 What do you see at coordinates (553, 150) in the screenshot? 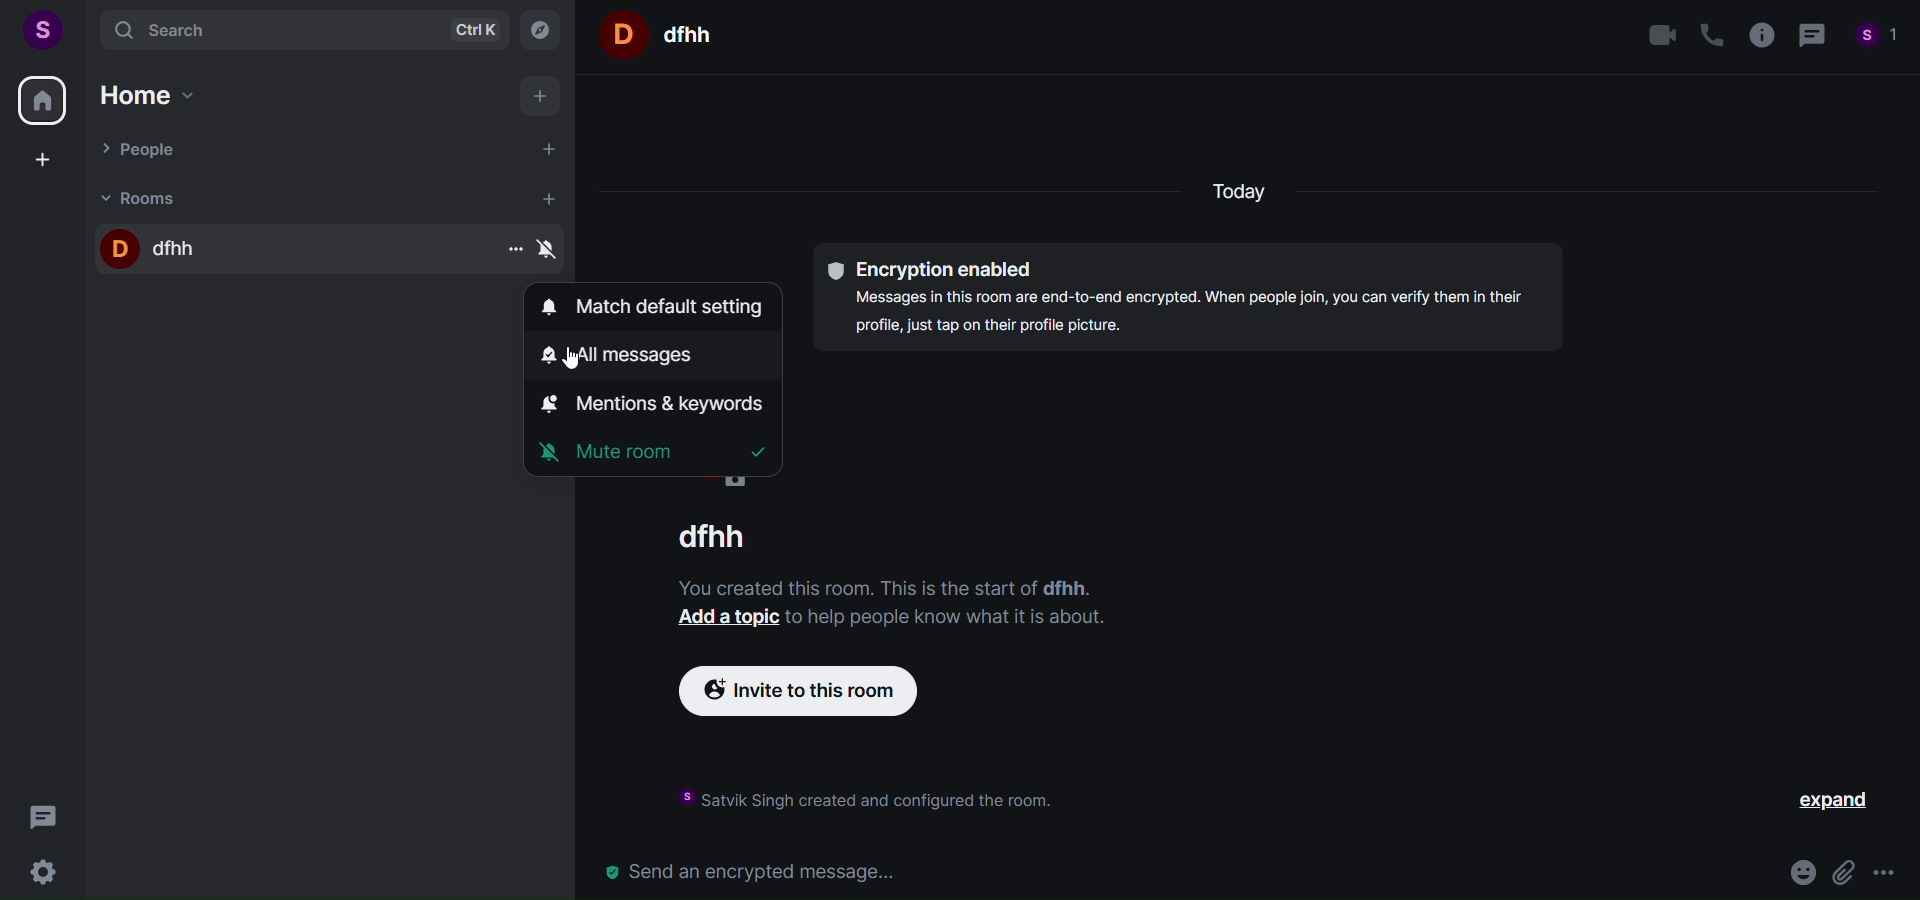
I see `start chat` at bounding box center [553, 150].